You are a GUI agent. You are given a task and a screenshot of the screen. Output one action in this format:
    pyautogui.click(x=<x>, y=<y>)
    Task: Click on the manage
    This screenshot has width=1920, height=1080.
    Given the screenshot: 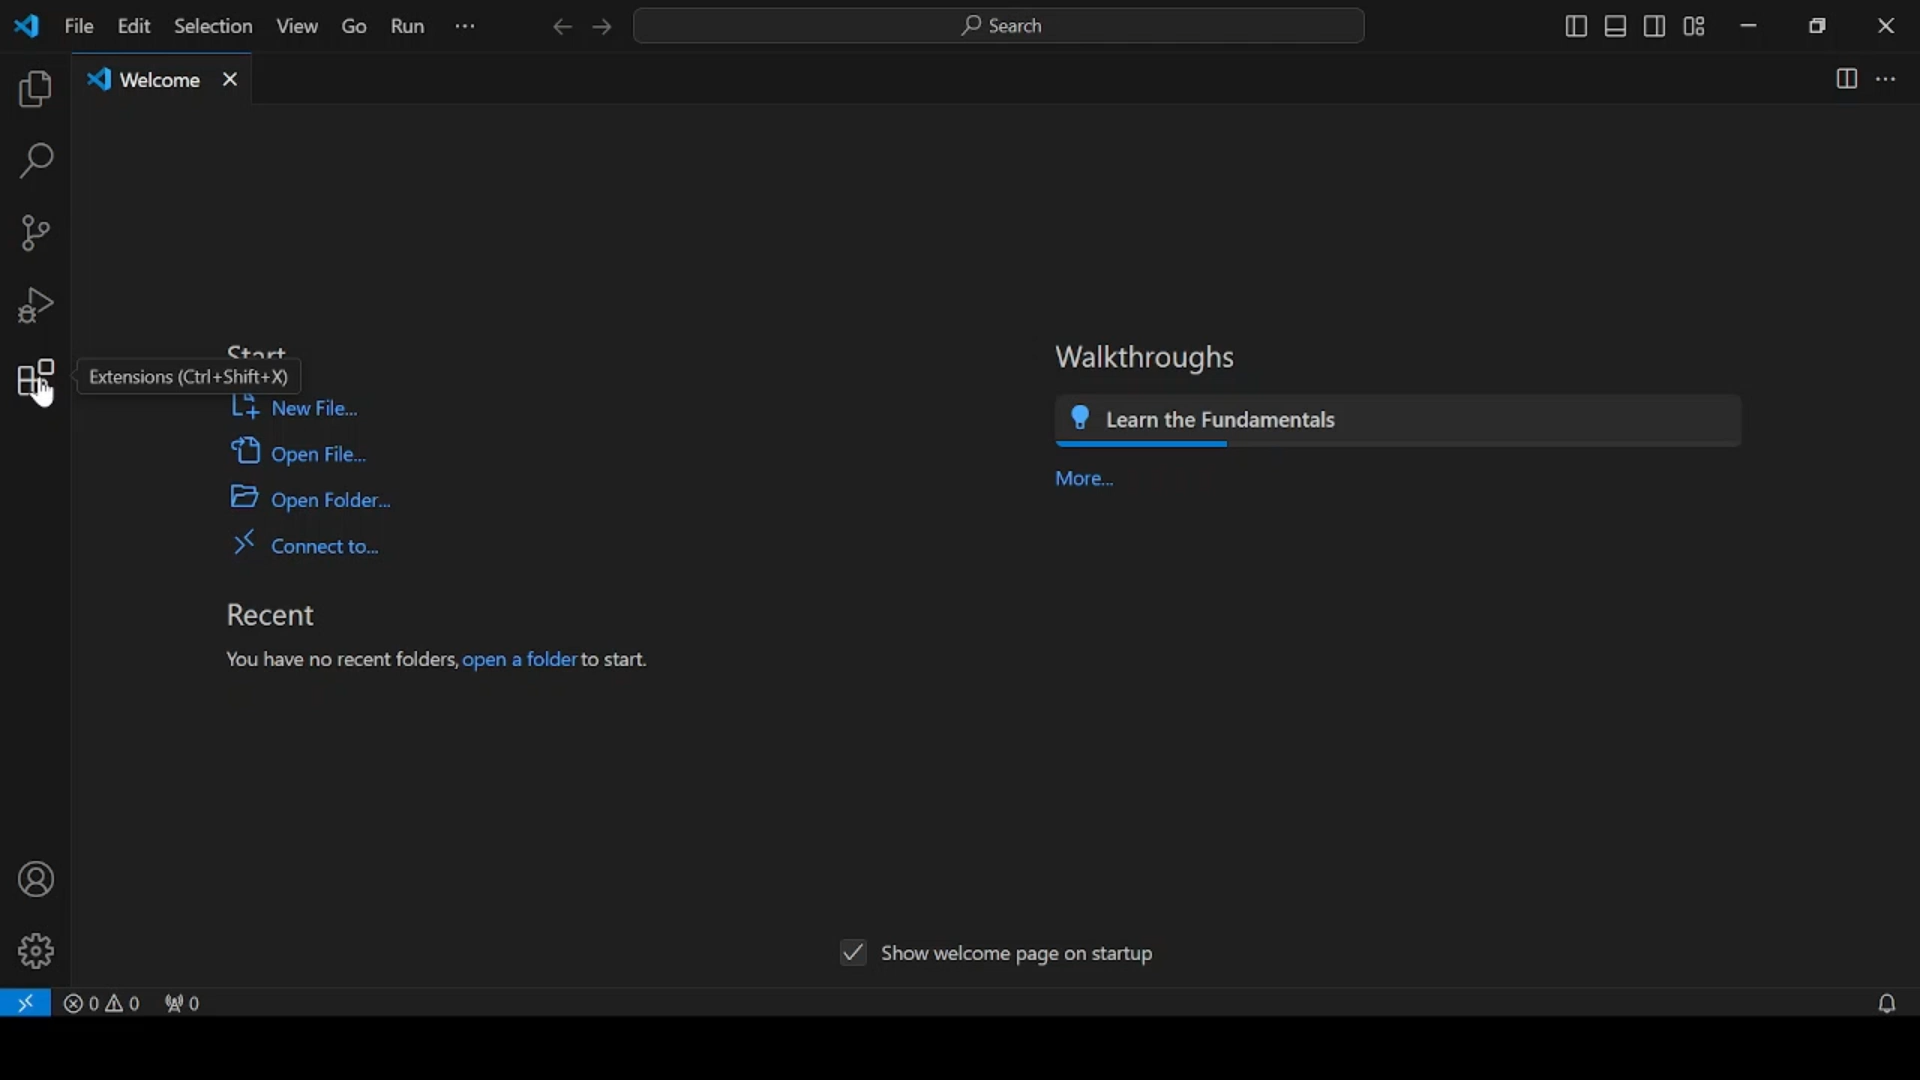 What is the action you would take?
    pyautogui.click(x=35, y=952)
    